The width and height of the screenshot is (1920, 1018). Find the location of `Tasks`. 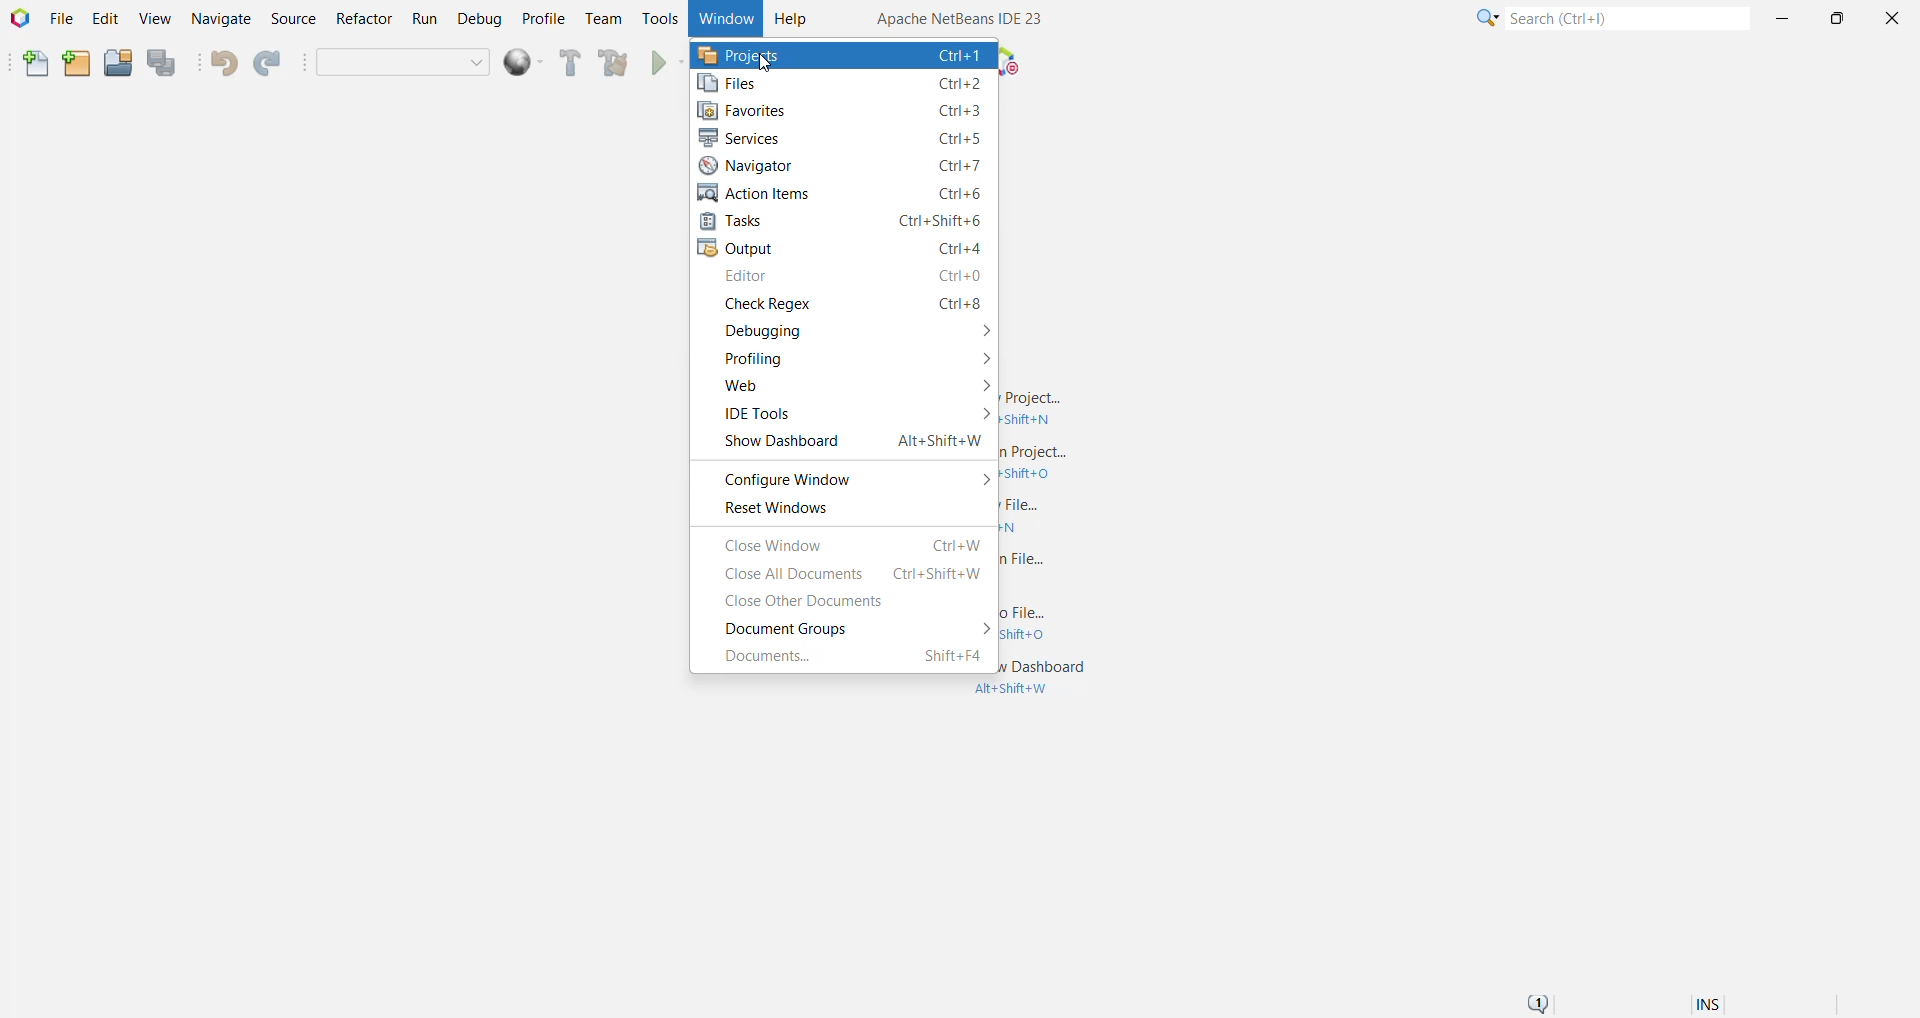

Tasks is located at coordinates (846, 222).